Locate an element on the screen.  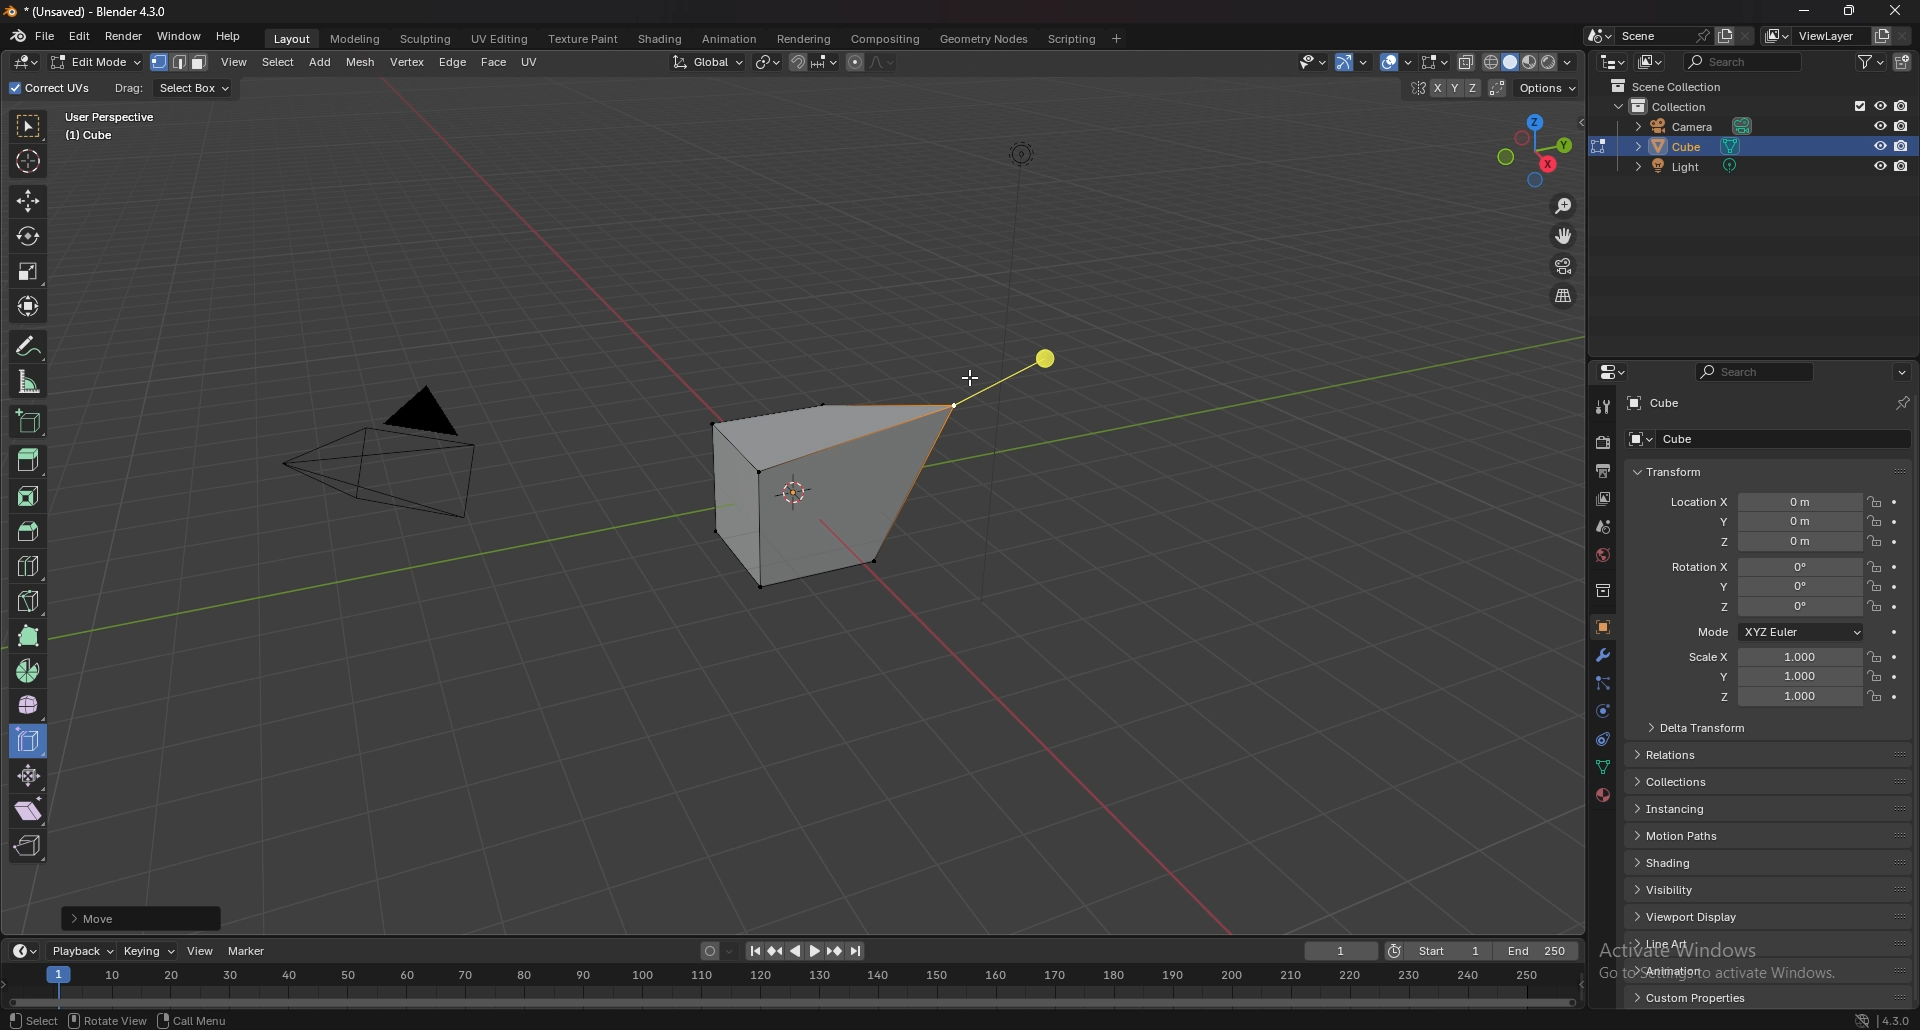
resize is located at coordinates (1850, 11).